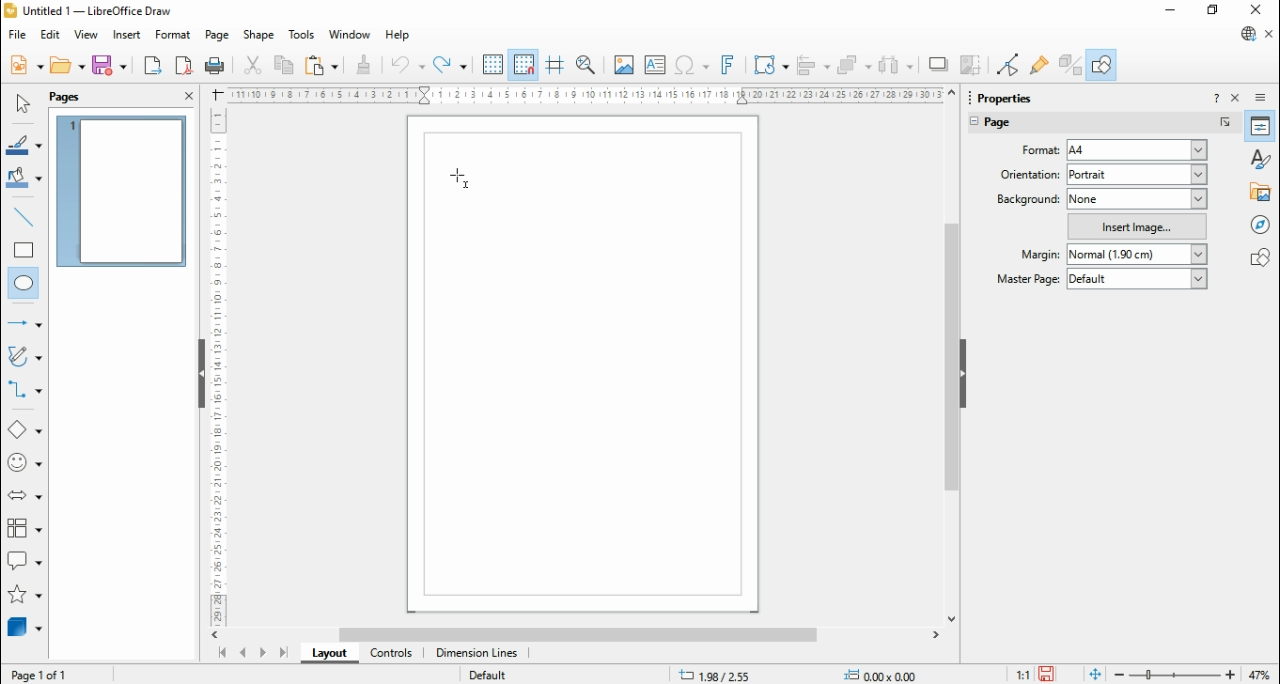 The width and height of the screenshot is (1280, 684). What do you see at coordinates (1024, 674) in the screenshot?
I see `11` at bounding box center [1024, 674].